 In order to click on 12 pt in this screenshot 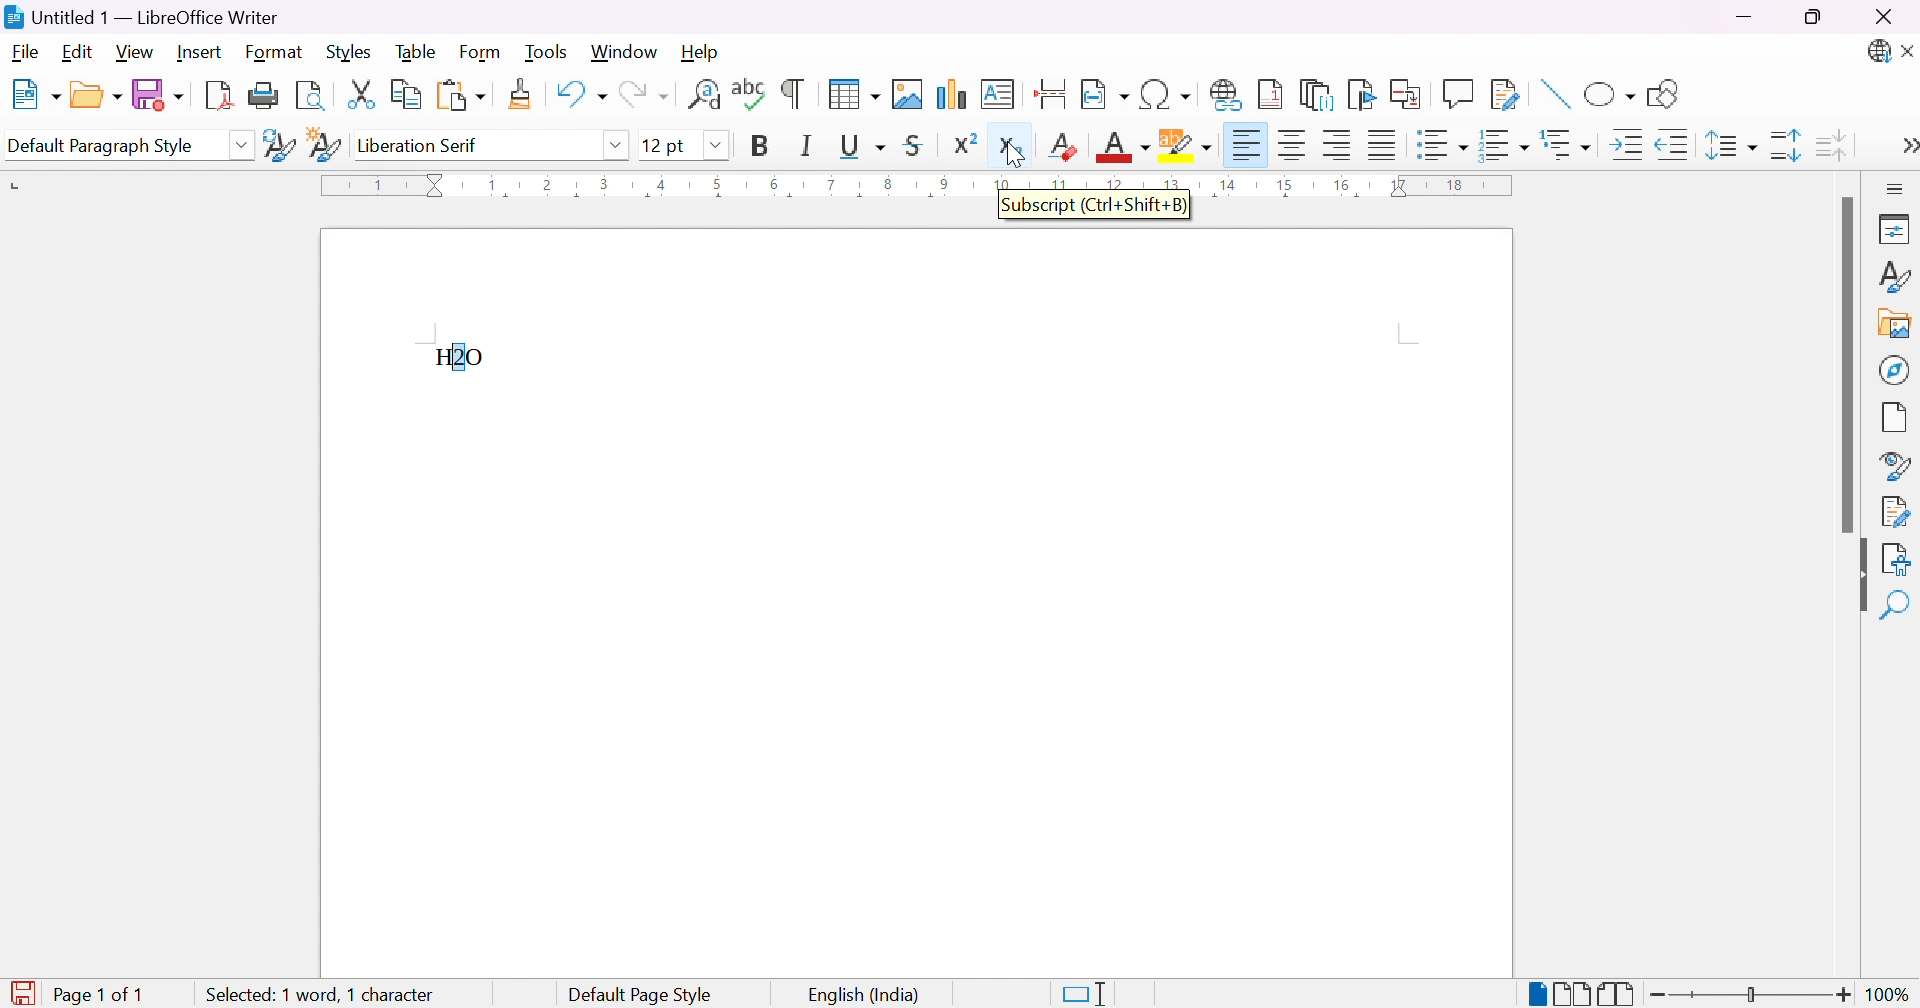, I will do `click(665, 145)`.